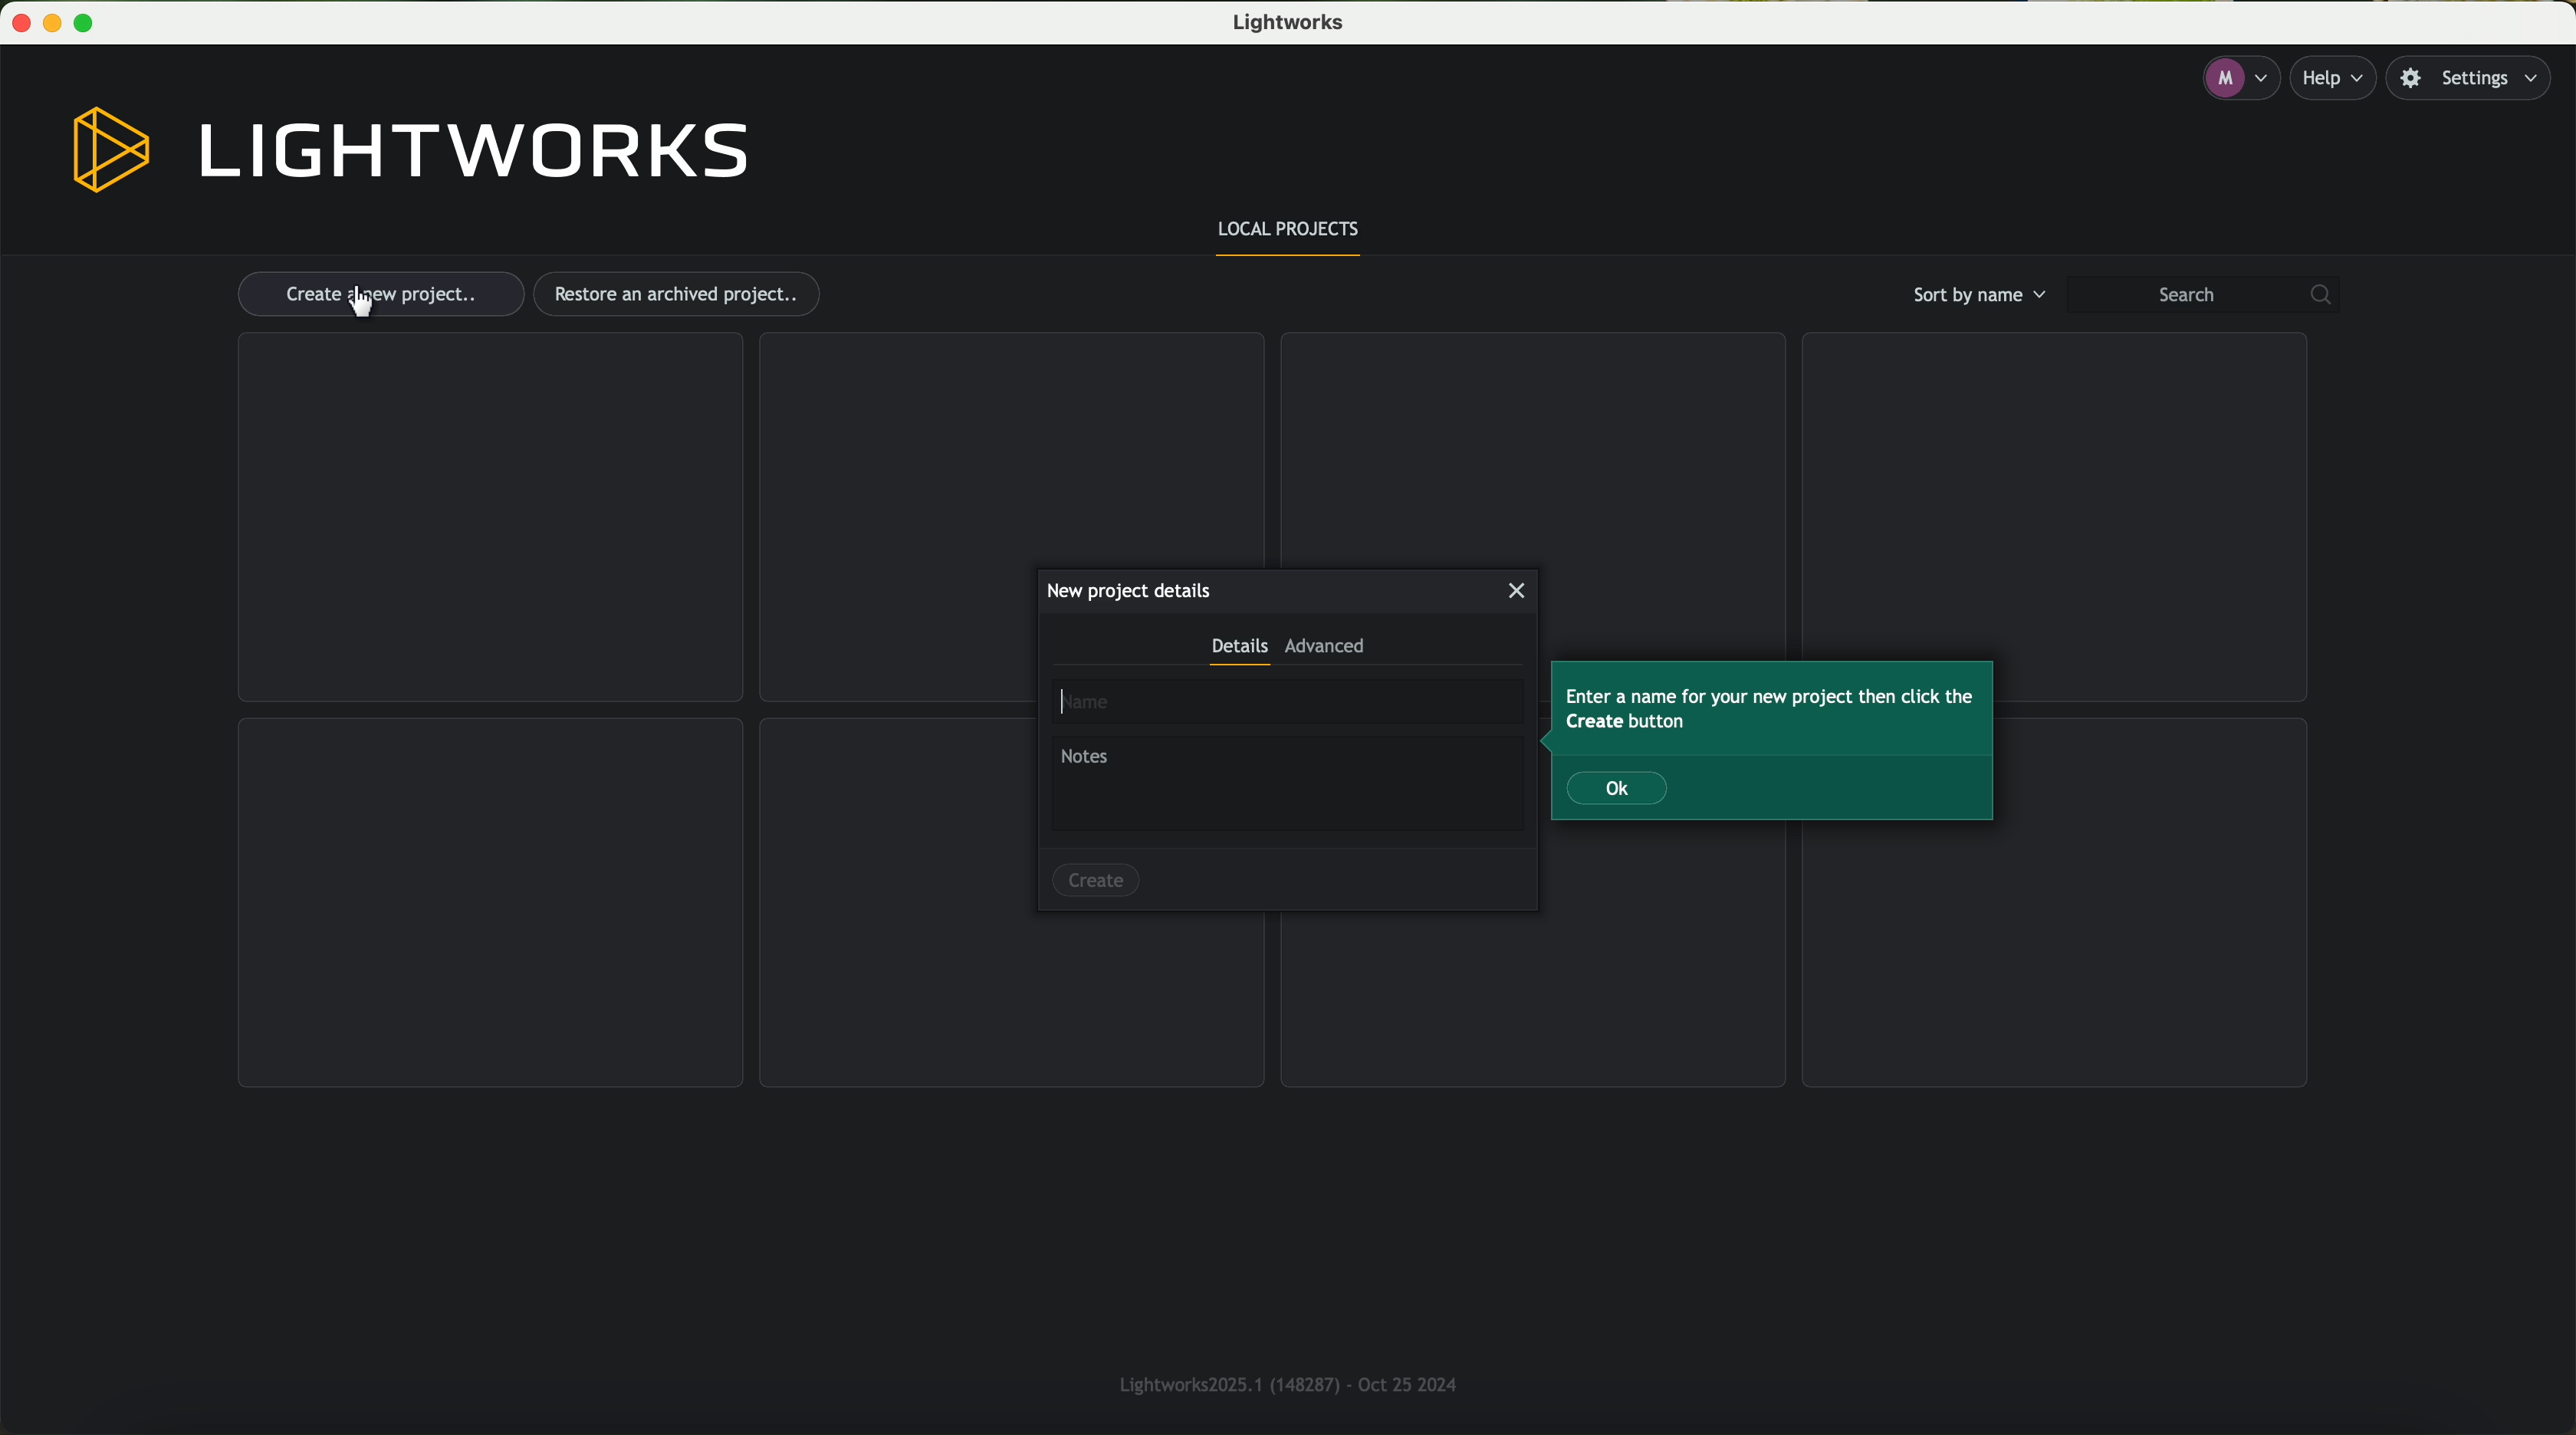 Image resolution: width=2576 pixels, height=1435 pixels. What do you see at coordinates (1096, 877) in the screenshot?
I see `create button` at bounding box center [1096, 877].